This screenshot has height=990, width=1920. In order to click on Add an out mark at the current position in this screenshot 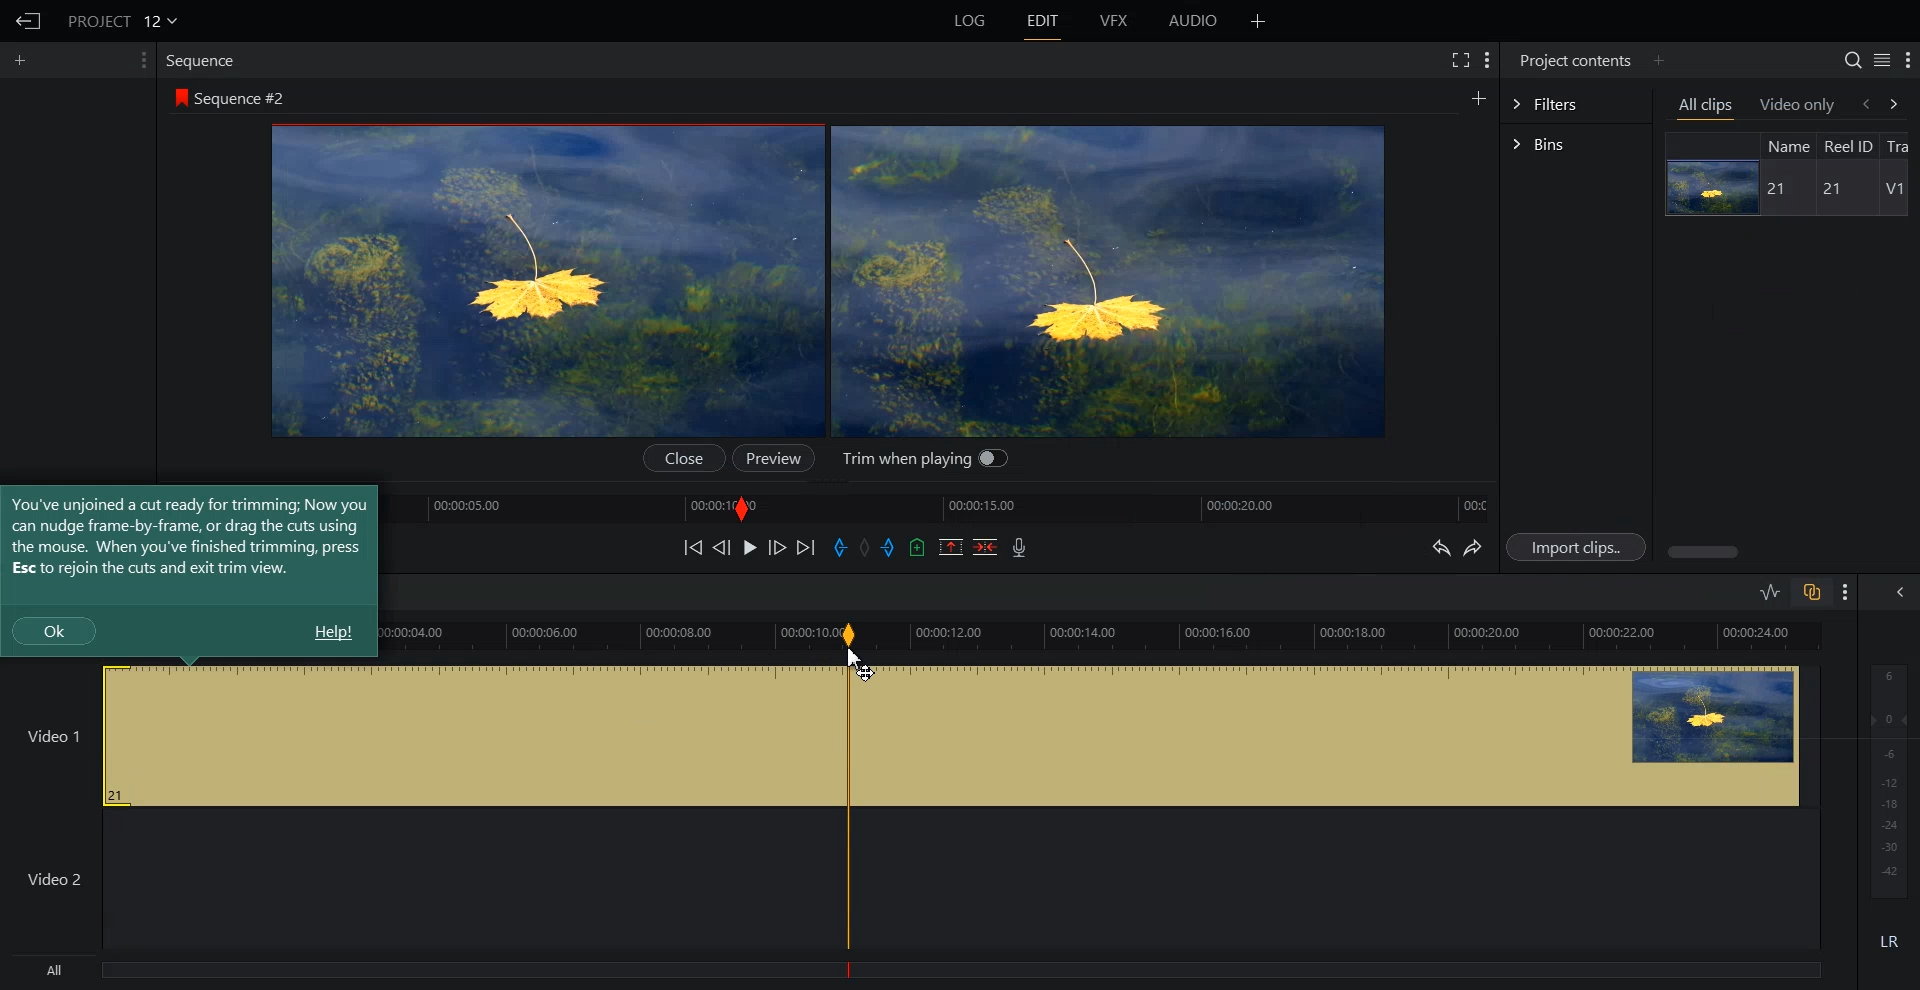, I will do `click(890, 546)`.